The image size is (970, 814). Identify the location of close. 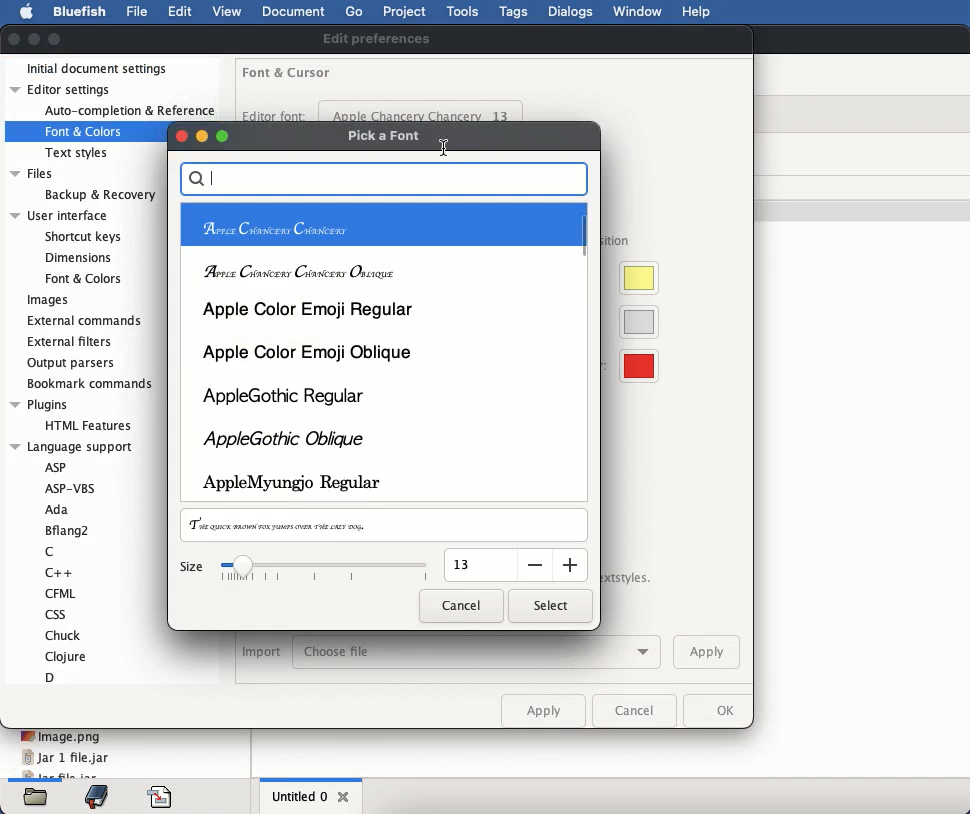
(345, 797).